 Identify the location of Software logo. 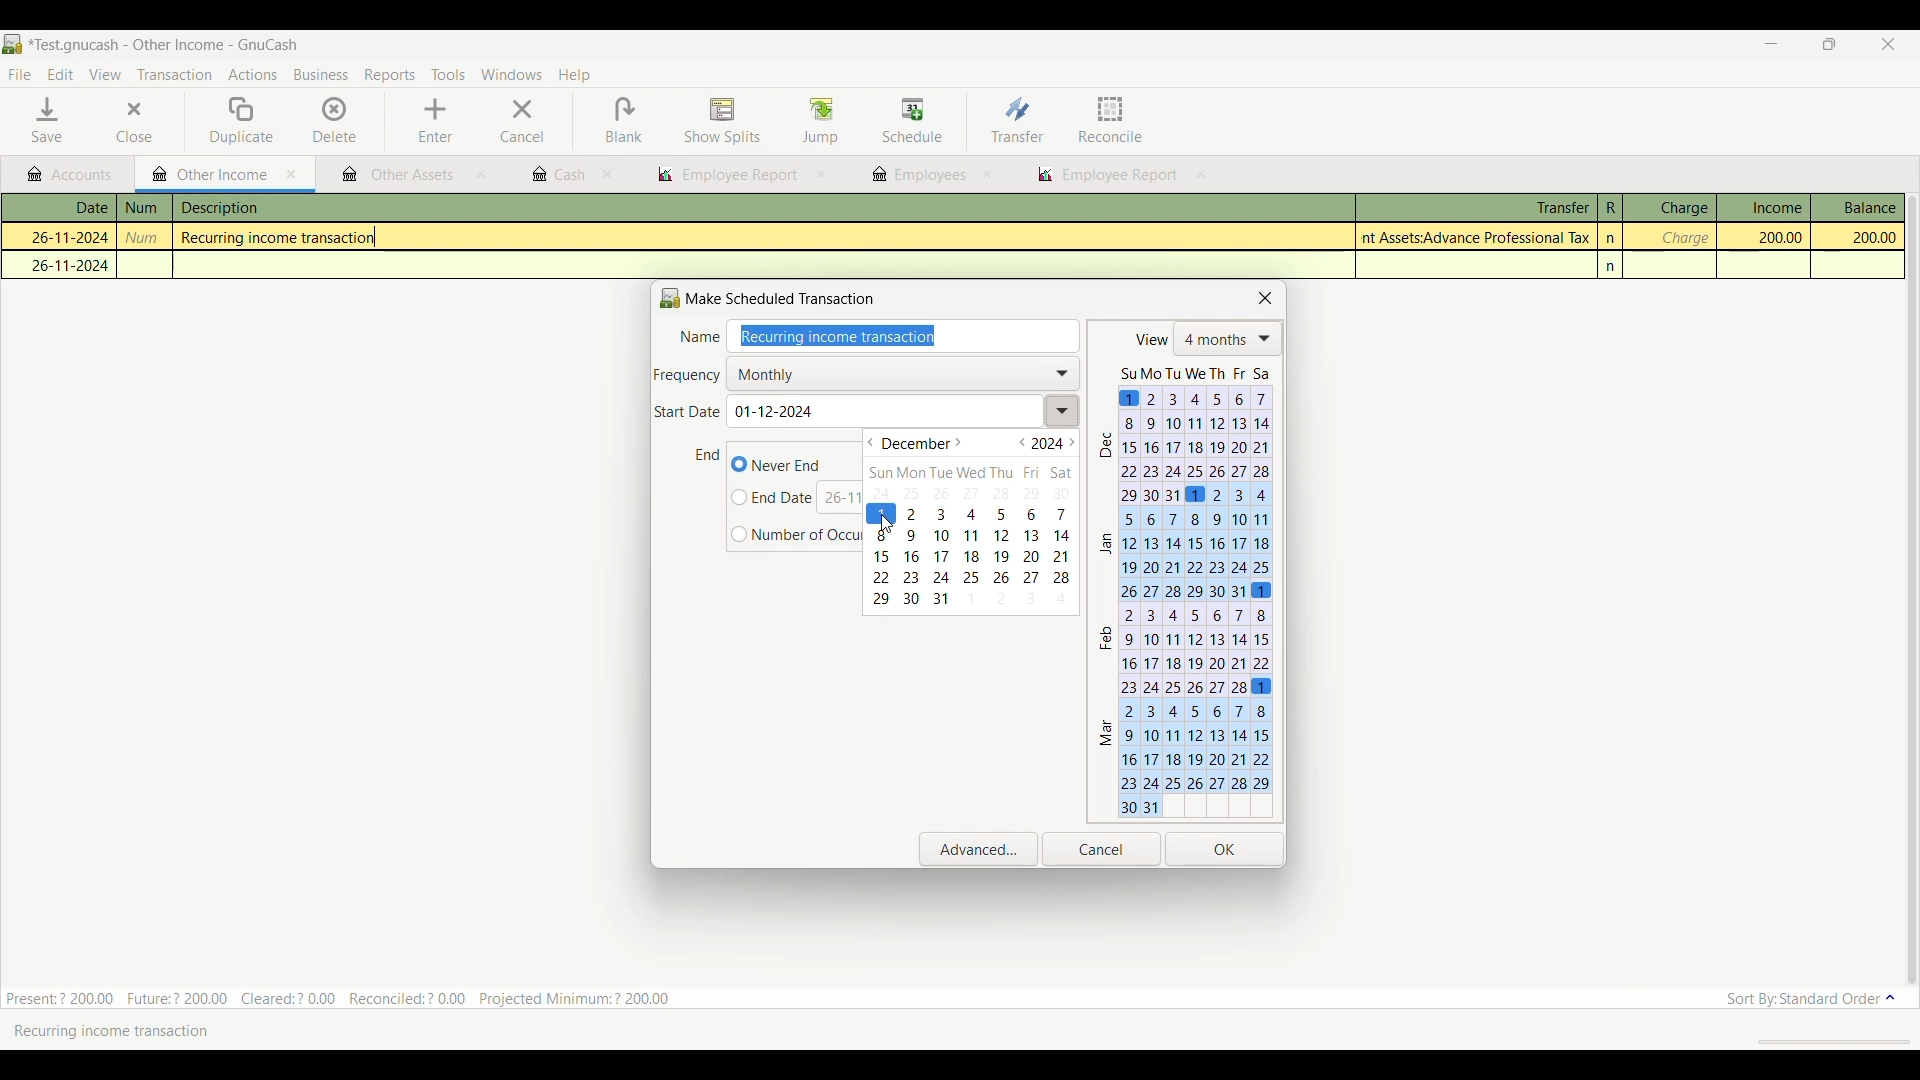
(13, 44).